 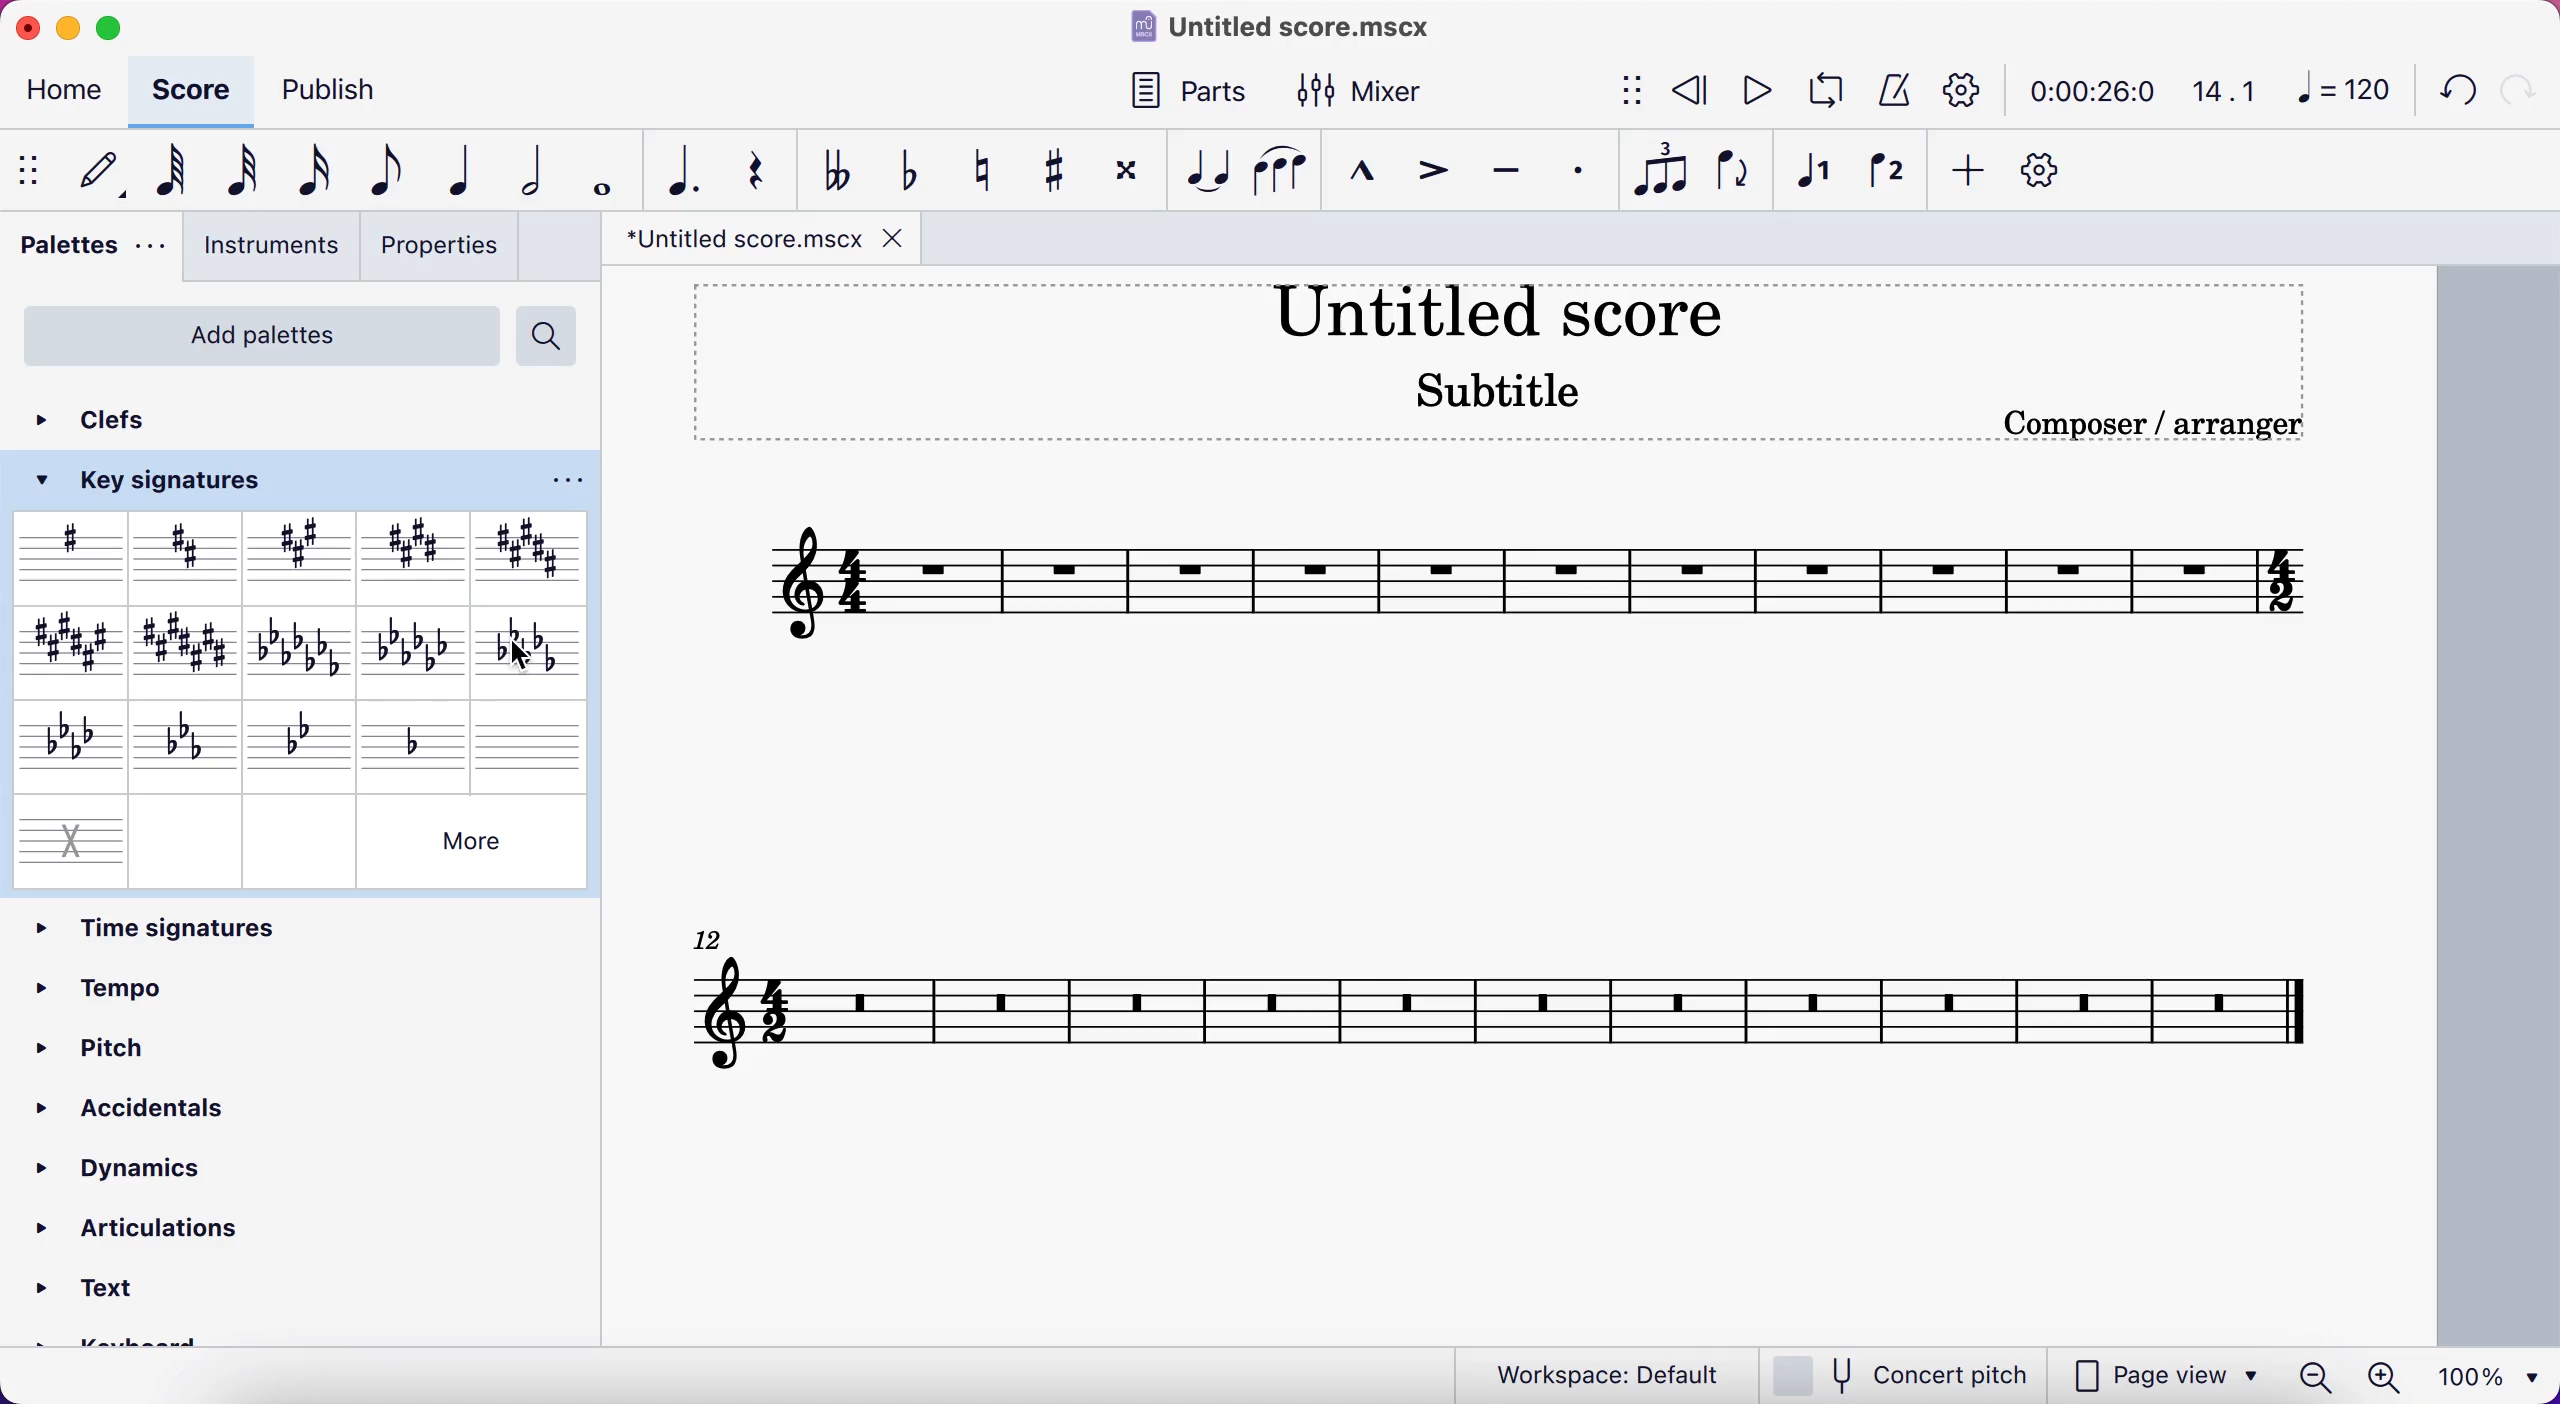 I want to click on tuplet, so click(x=1664, y=170).